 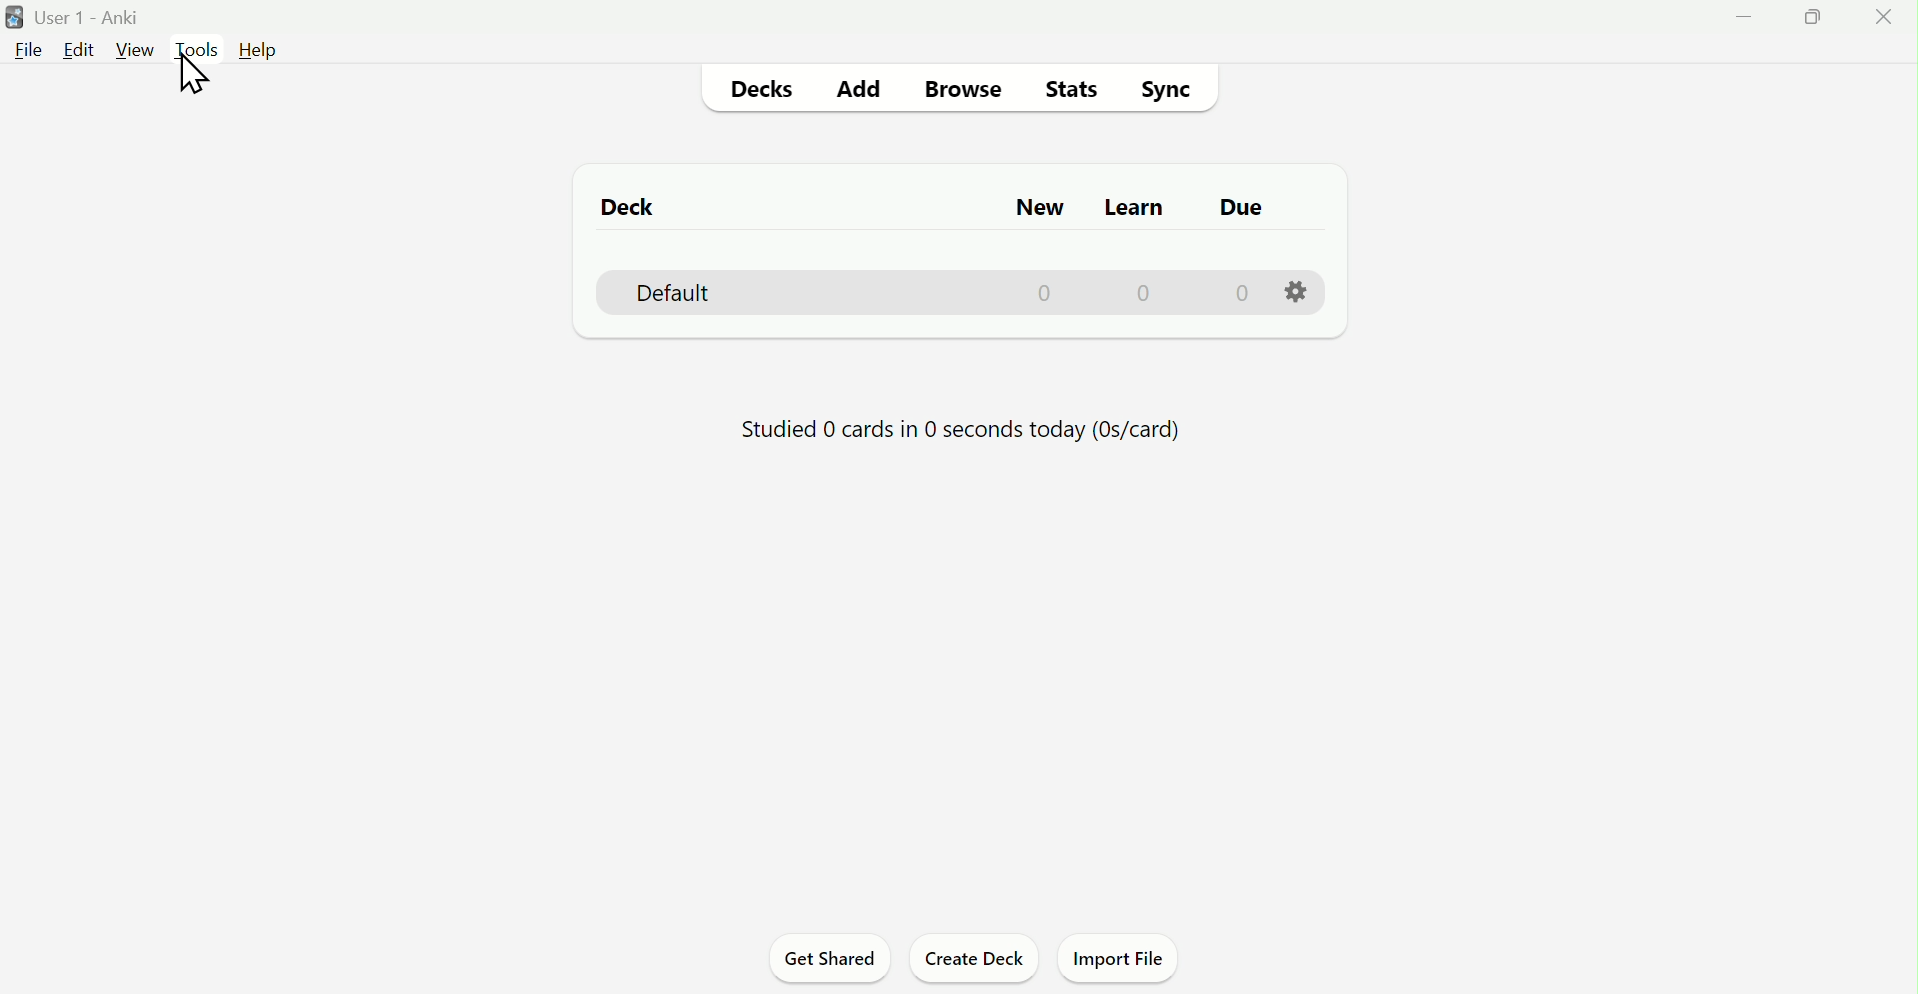 What do you see at coordinates (1120, 958) in the screenshot?
I see `Import file` at bounding box center [1120, 958].